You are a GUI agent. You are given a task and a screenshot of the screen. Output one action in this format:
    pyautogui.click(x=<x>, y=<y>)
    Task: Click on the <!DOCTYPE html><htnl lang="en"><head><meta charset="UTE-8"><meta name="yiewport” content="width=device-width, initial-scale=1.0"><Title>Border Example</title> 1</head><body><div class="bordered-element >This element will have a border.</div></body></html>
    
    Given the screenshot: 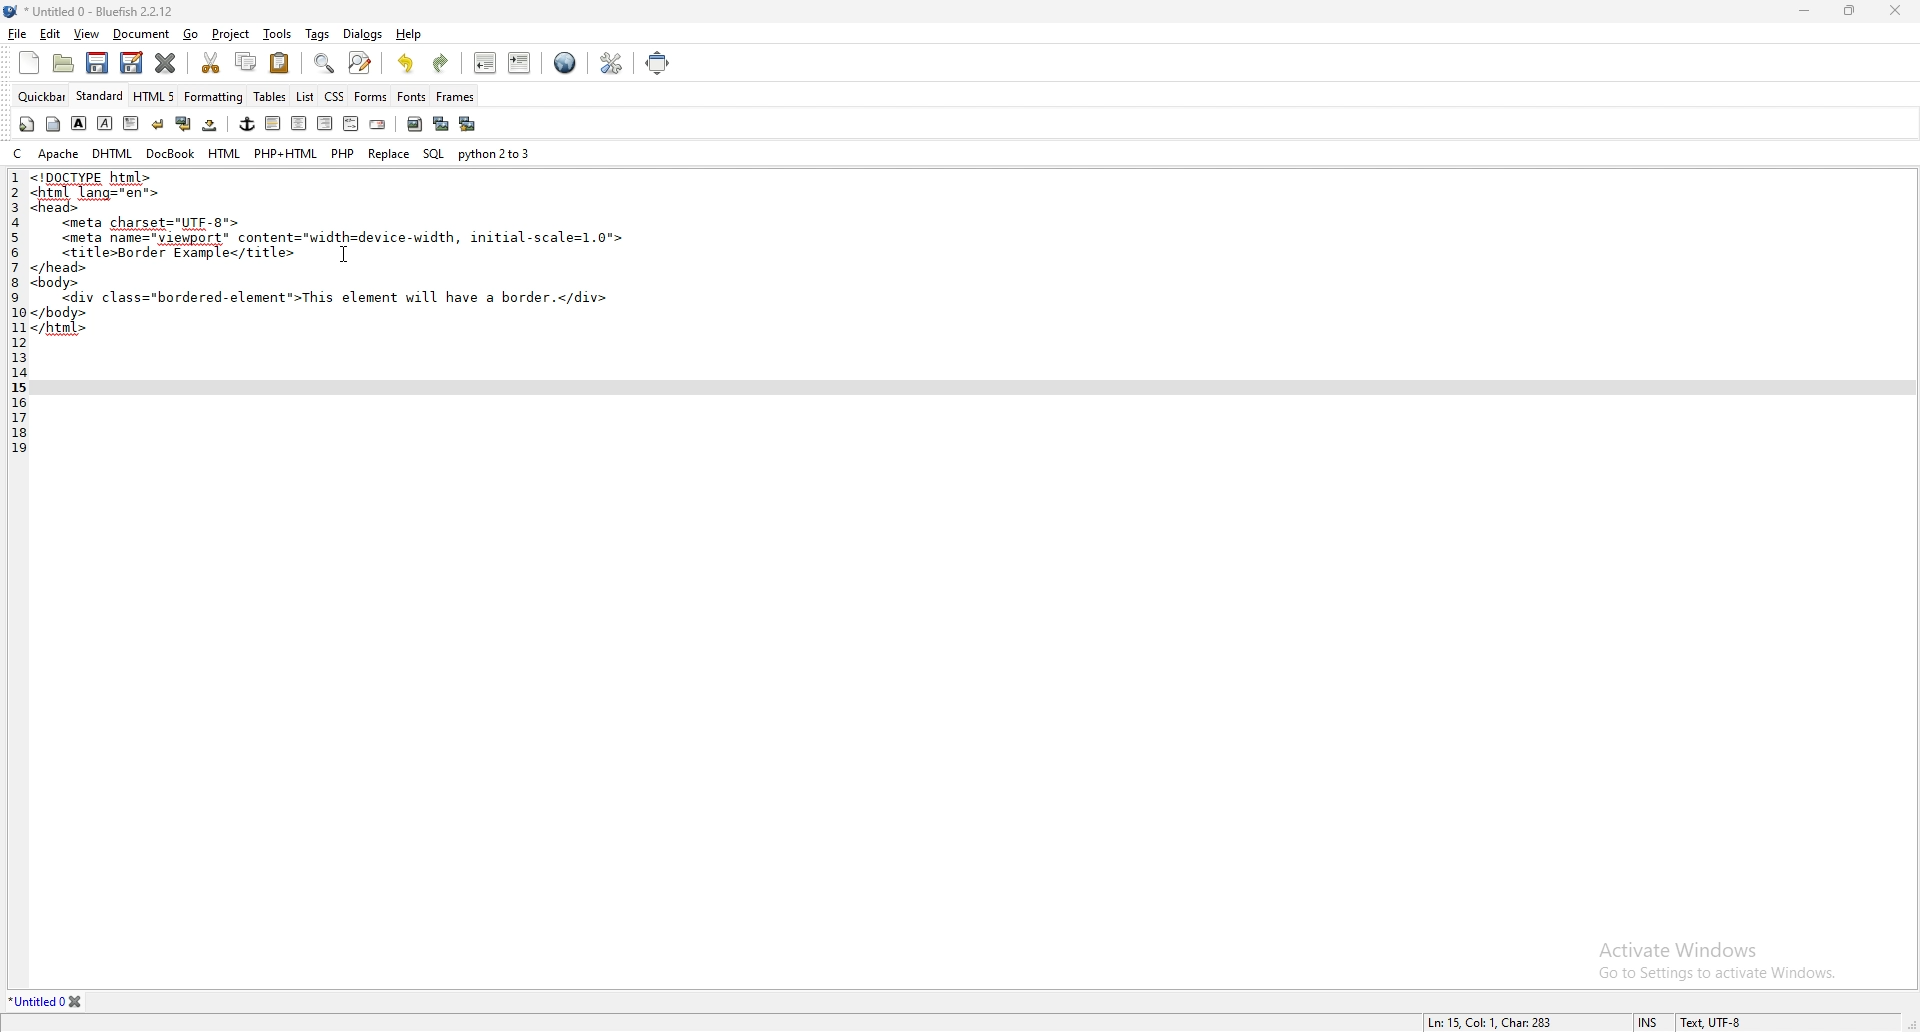 What is the action you would take?
    pyautogui.click(x=333, y=259)
    